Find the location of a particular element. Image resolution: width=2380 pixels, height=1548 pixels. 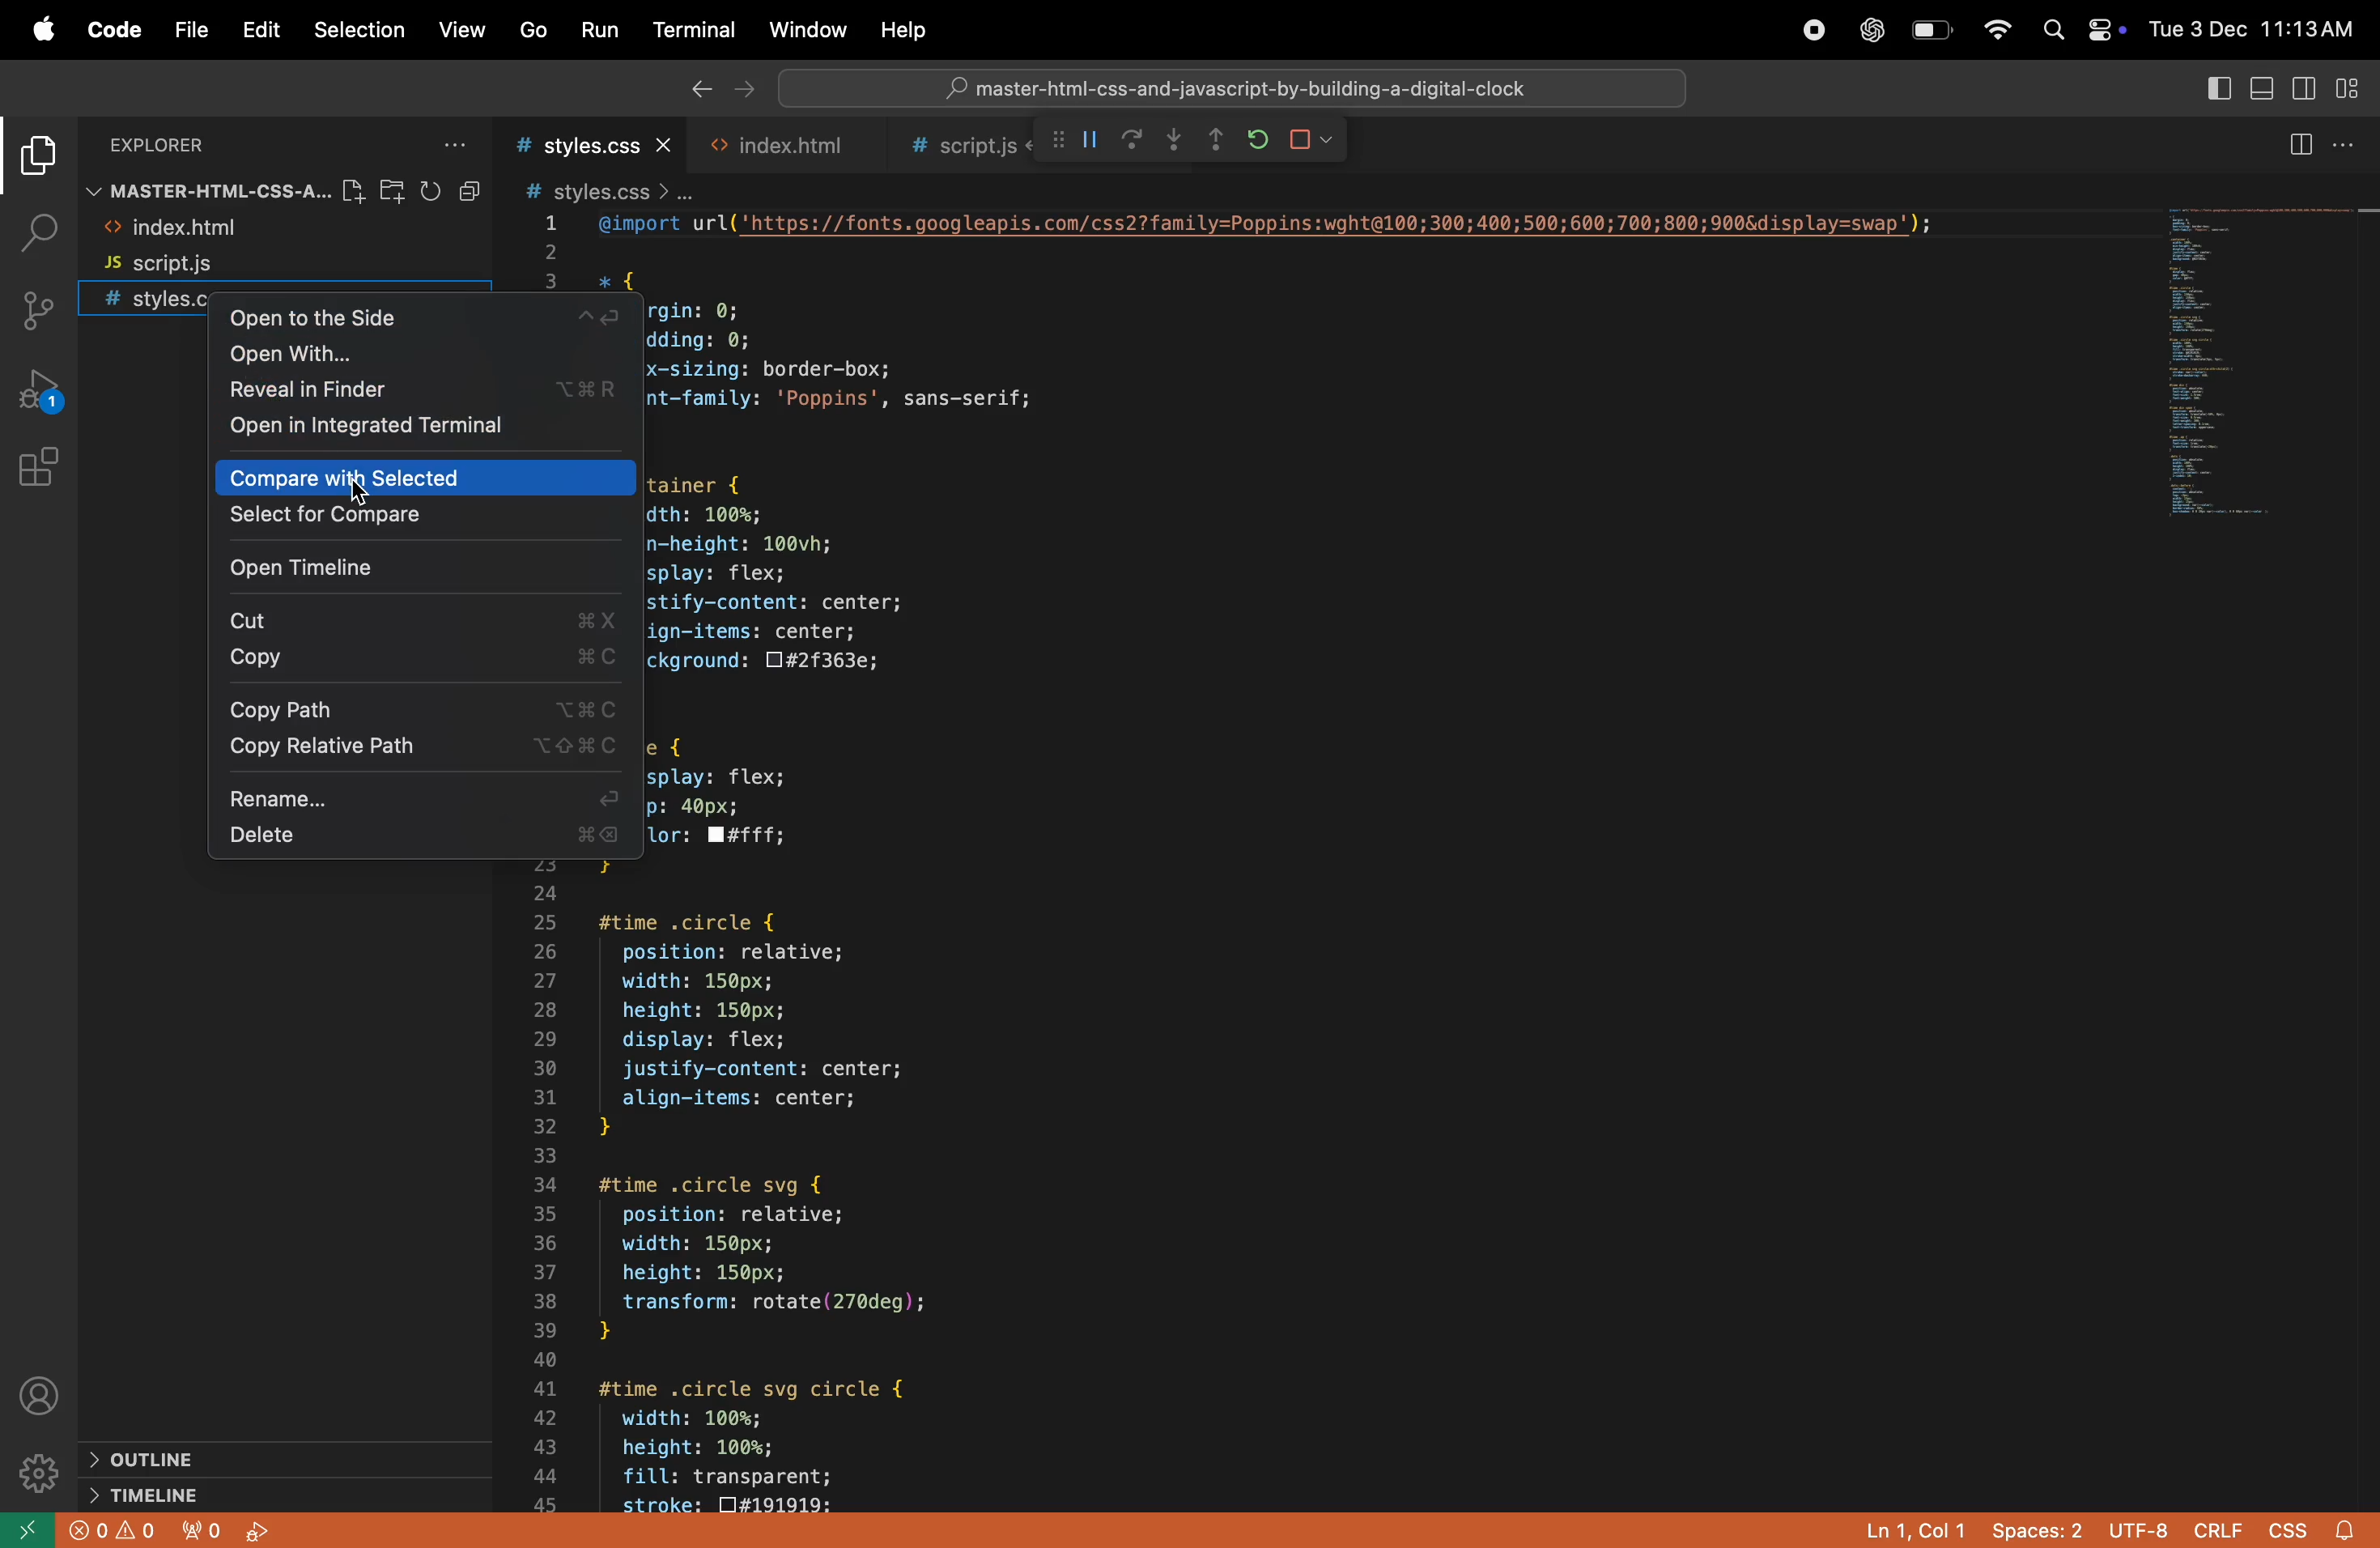

apple menu is located at coordinates (42, 31).